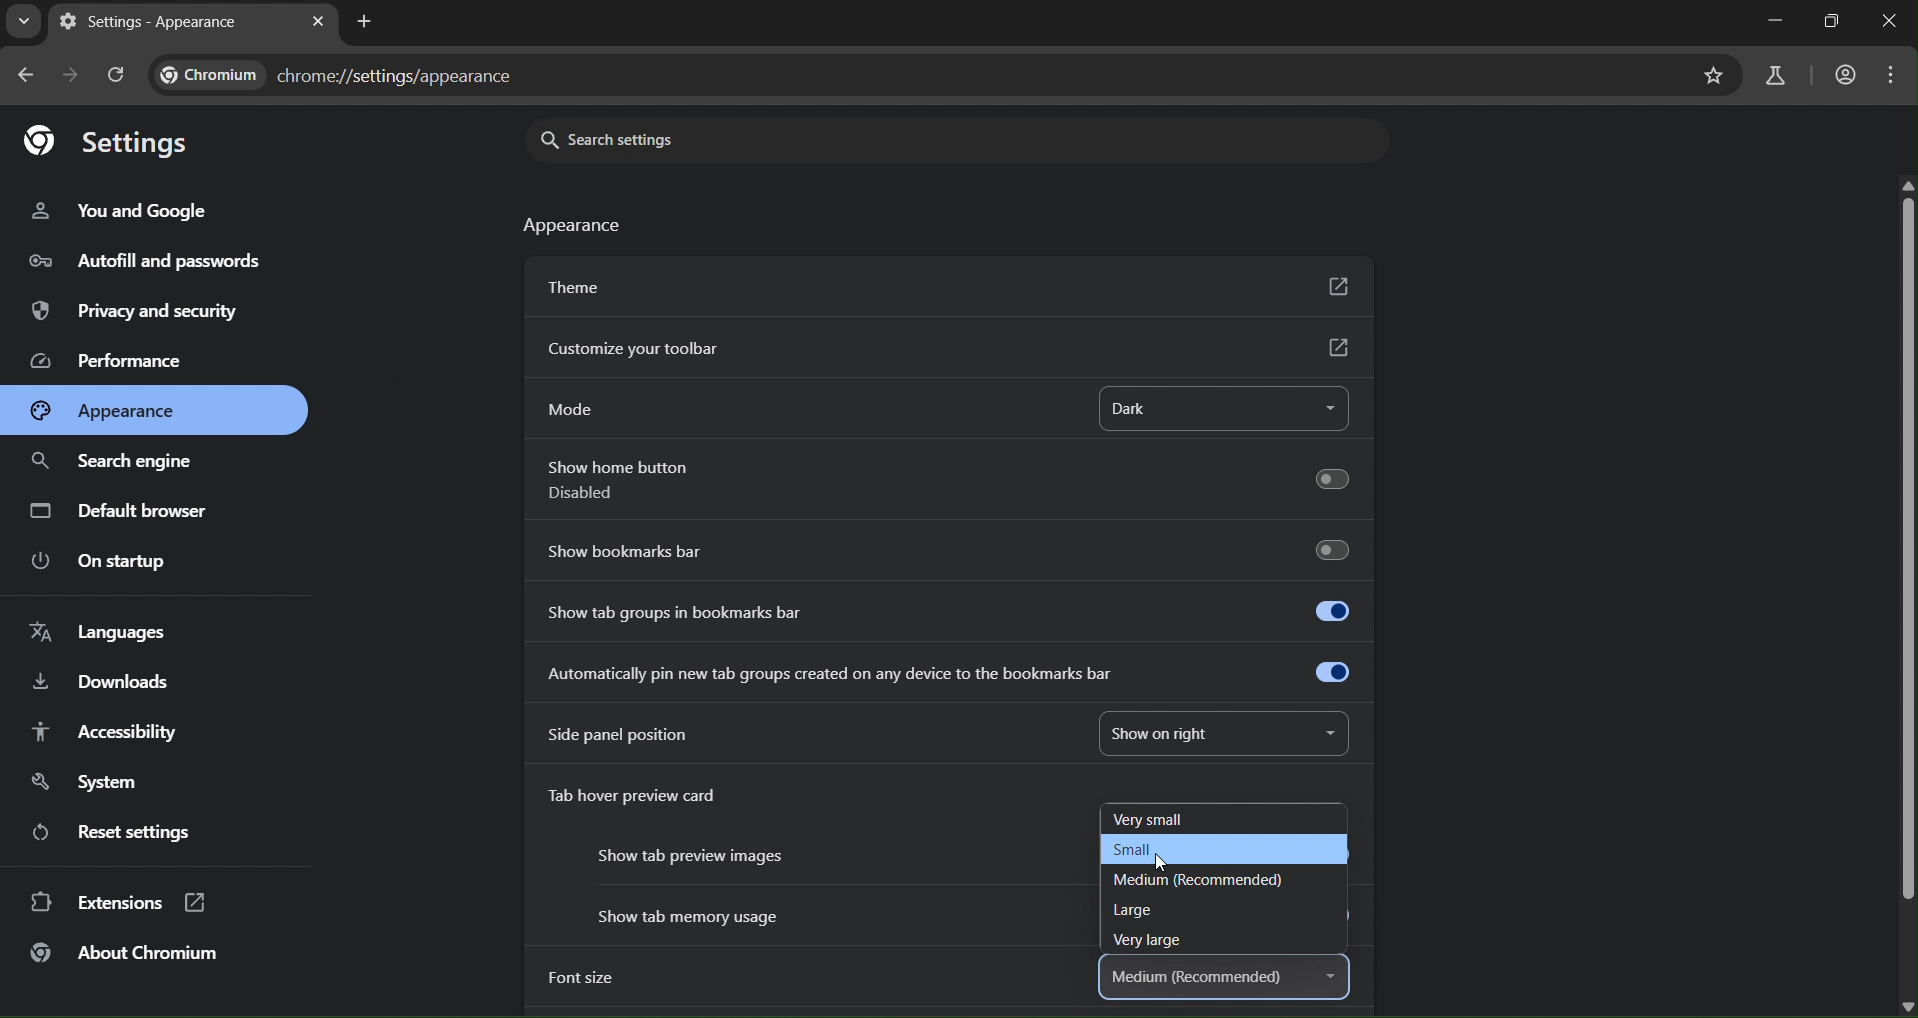  What do you see at coordinates (24, 78) in the screenshot?
I see `go back one page` at bounding box center [24, 78].